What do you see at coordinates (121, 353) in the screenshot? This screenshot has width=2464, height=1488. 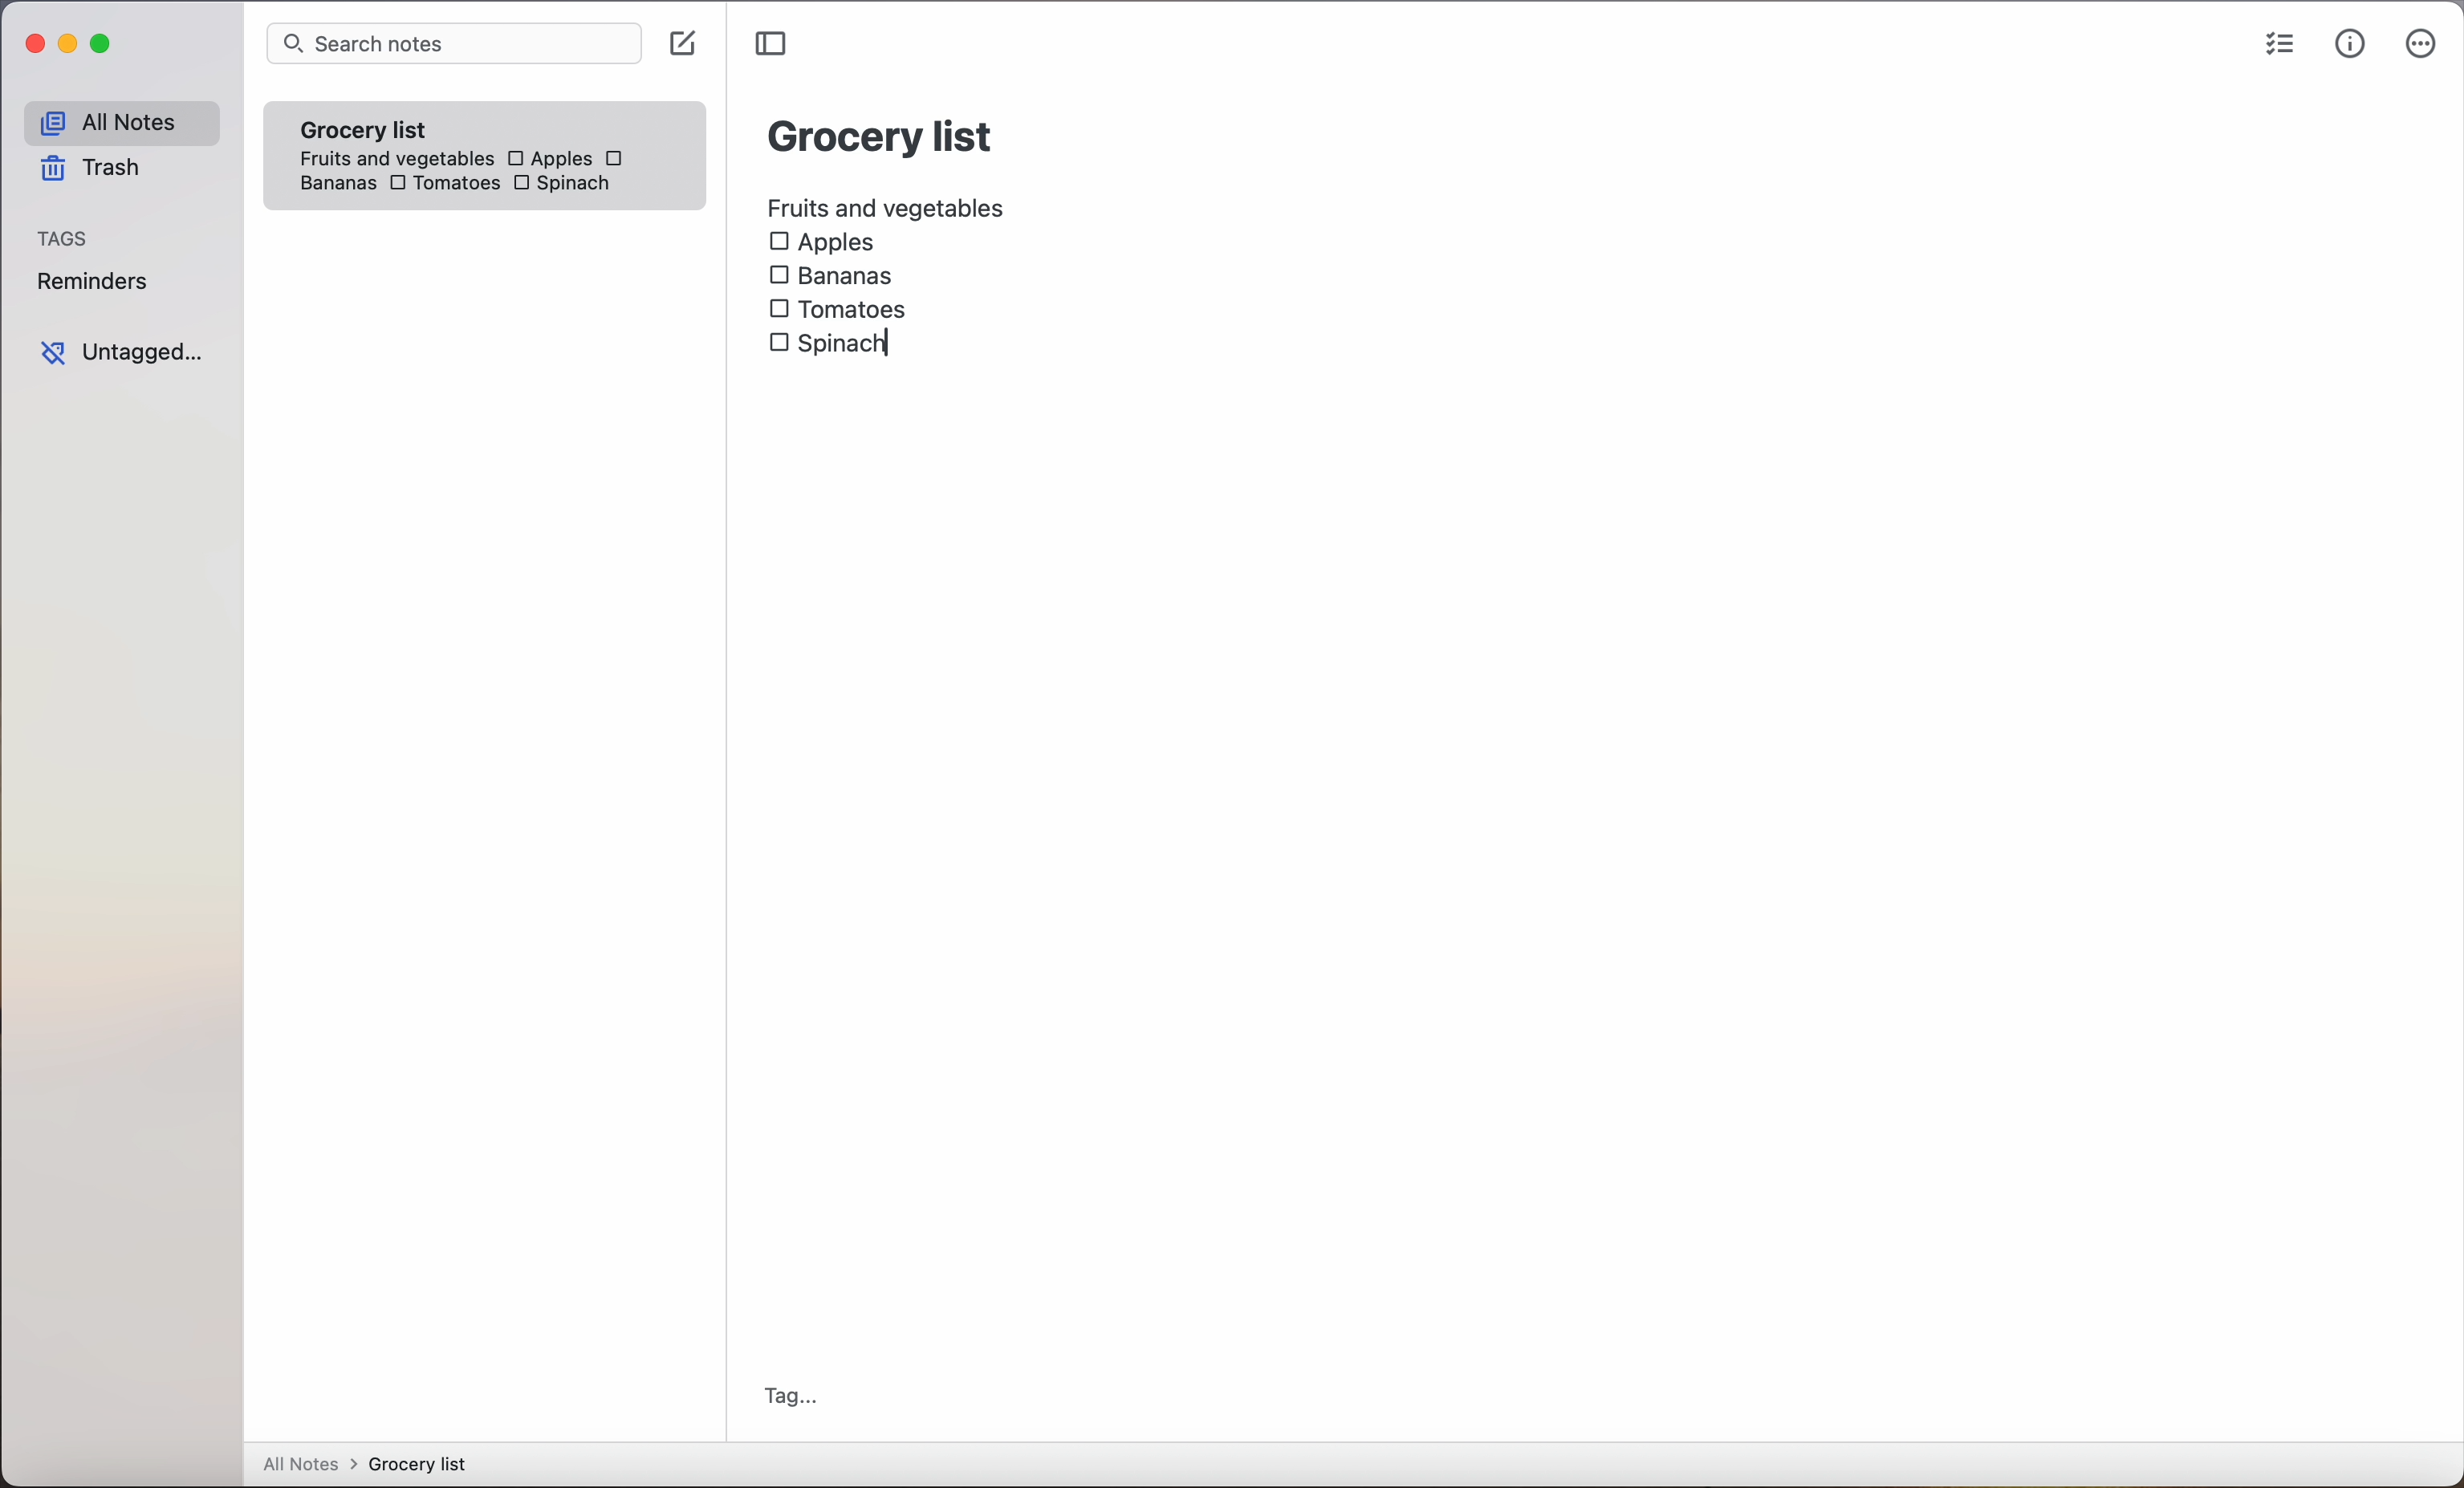 I see `untagged` at bounding box center [121, 353].